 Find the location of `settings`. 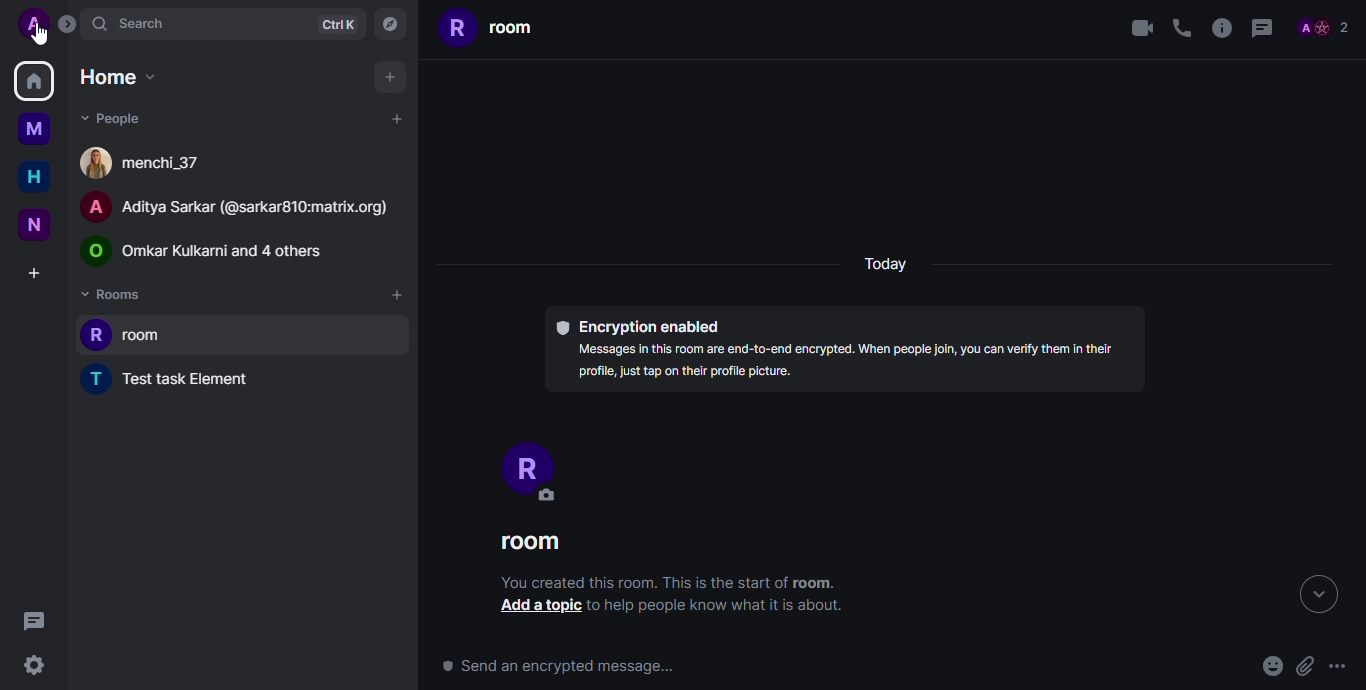

settings is located at coordinates (34, 665).